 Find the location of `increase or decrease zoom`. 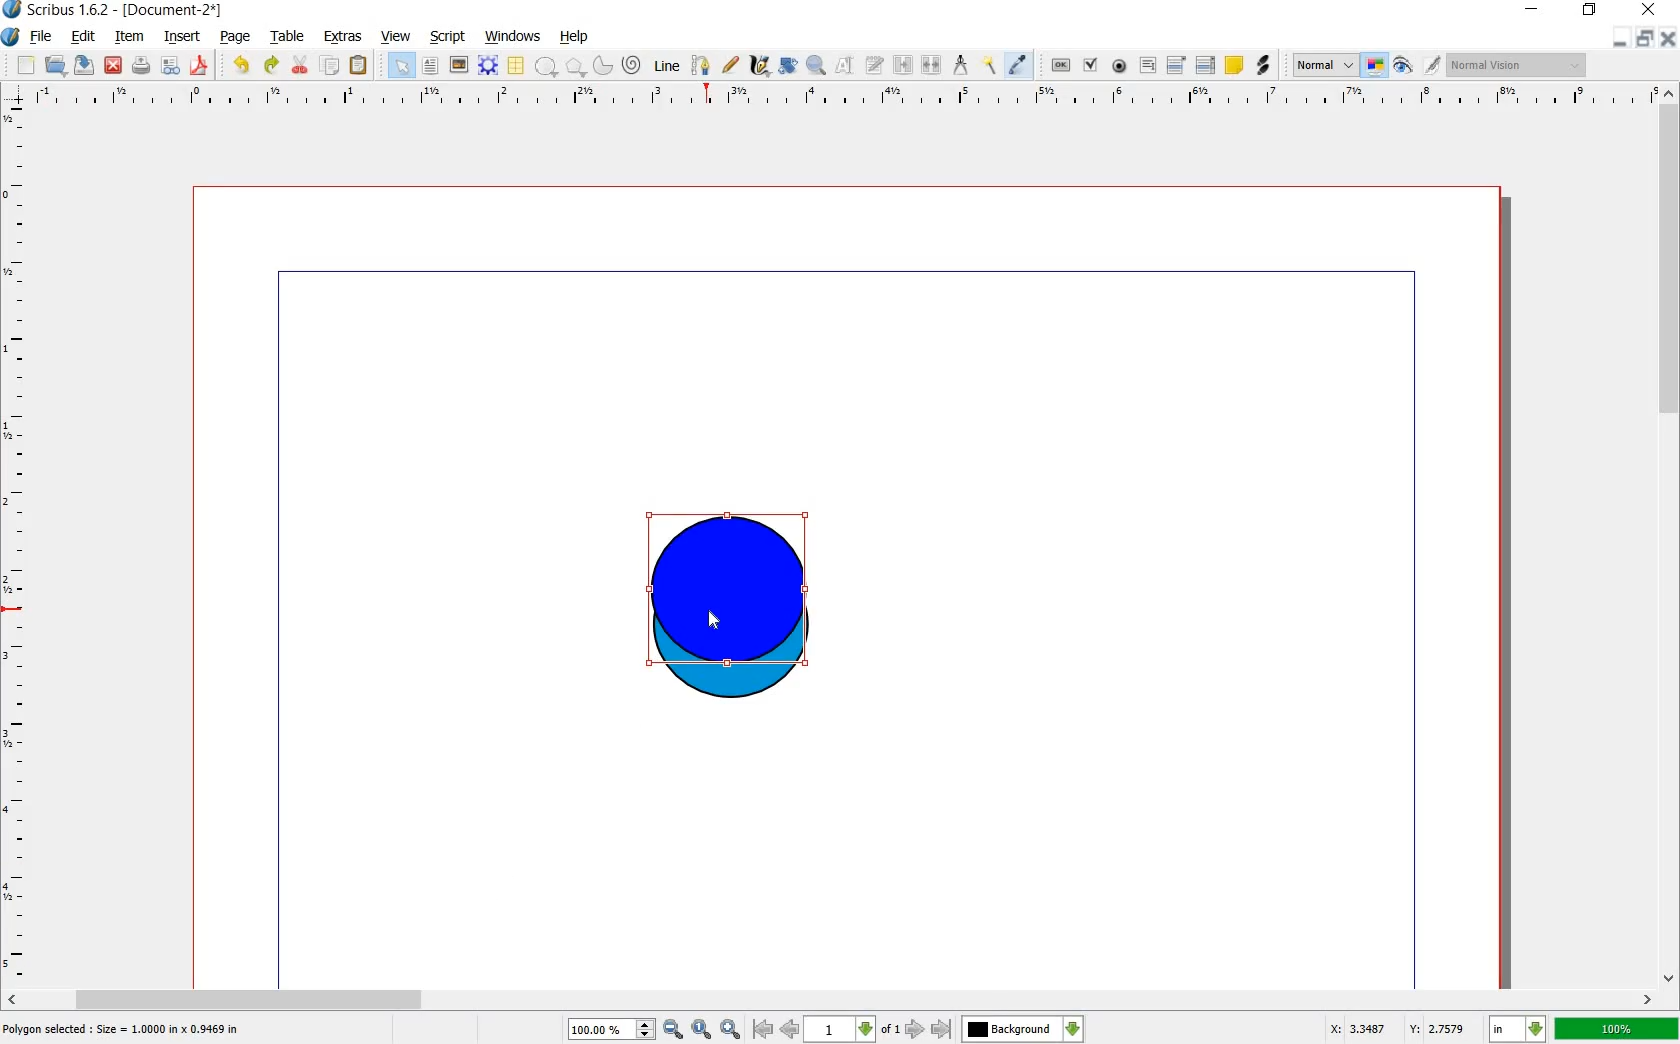

increase or decrease zoom is located at coordinates (644, 1029).